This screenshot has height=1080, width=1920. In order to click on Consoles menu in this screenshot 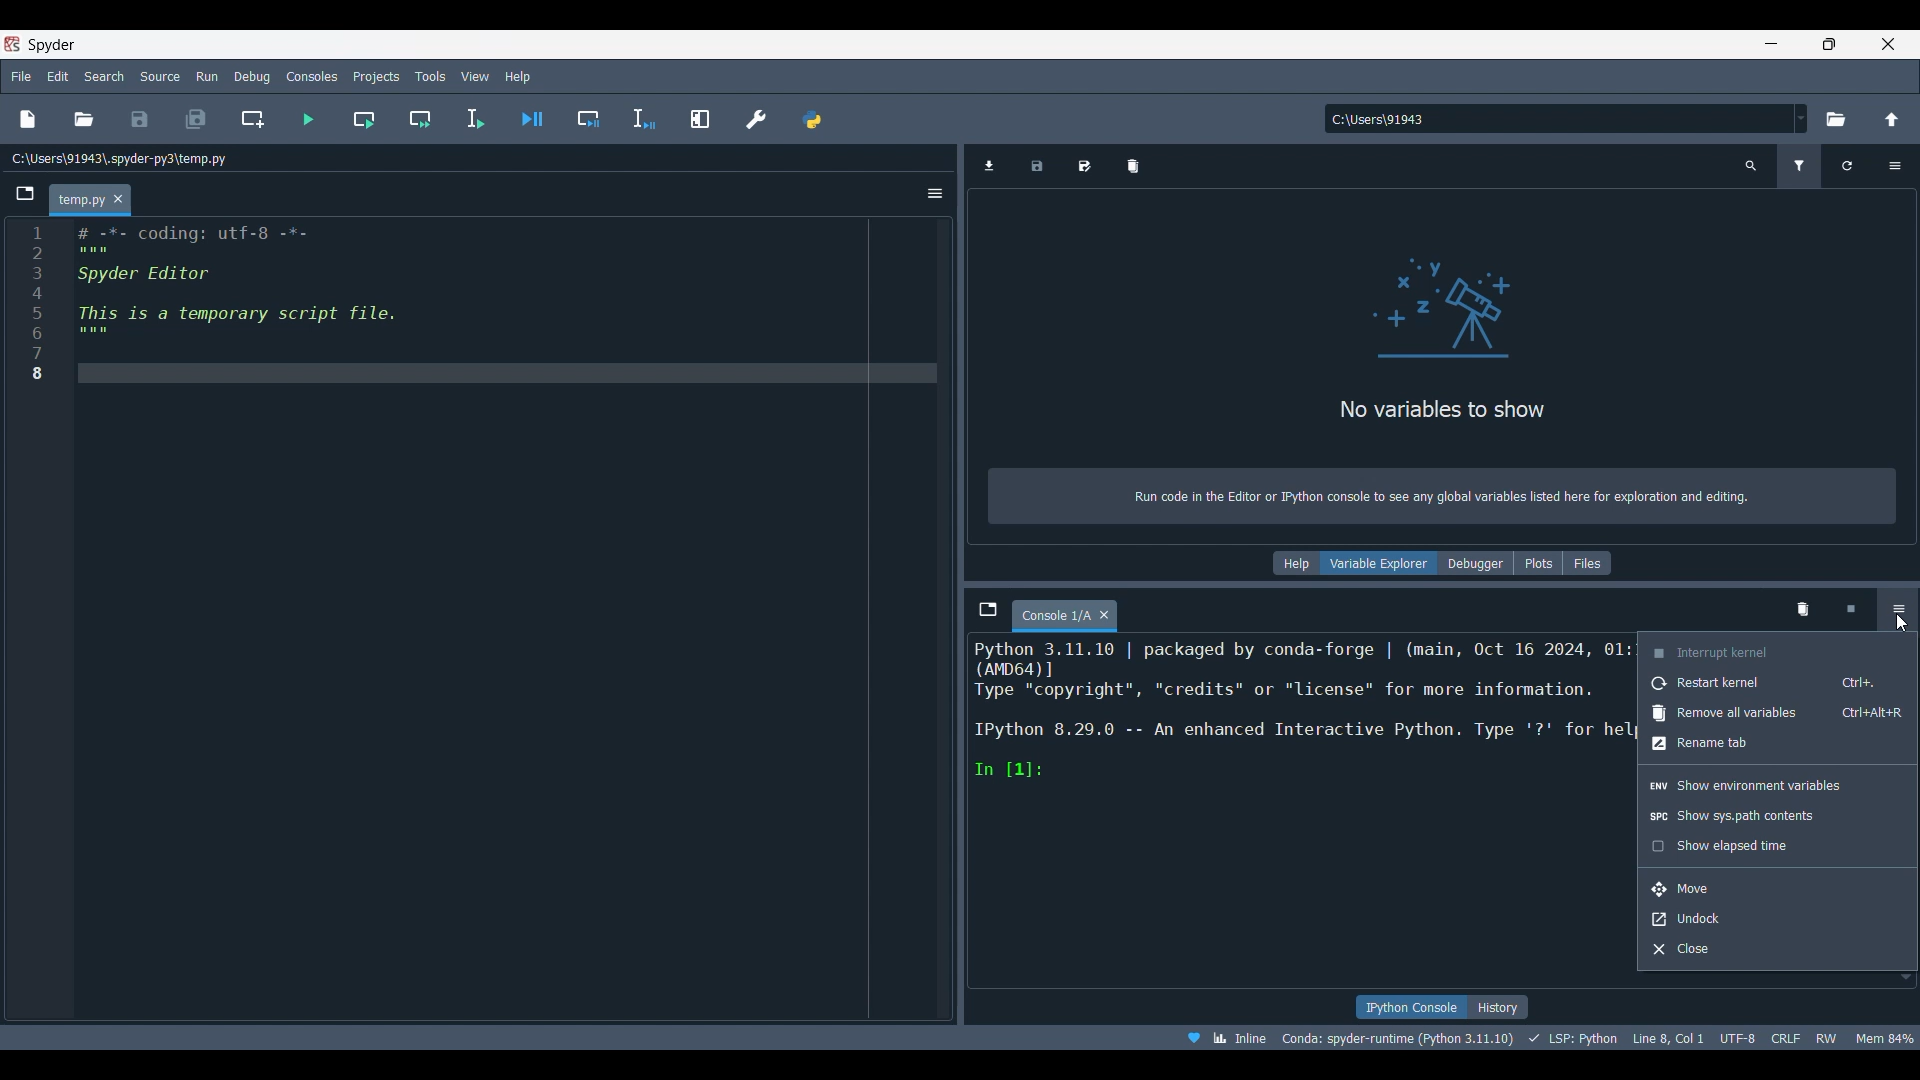, I will do `click(313, 75)`.